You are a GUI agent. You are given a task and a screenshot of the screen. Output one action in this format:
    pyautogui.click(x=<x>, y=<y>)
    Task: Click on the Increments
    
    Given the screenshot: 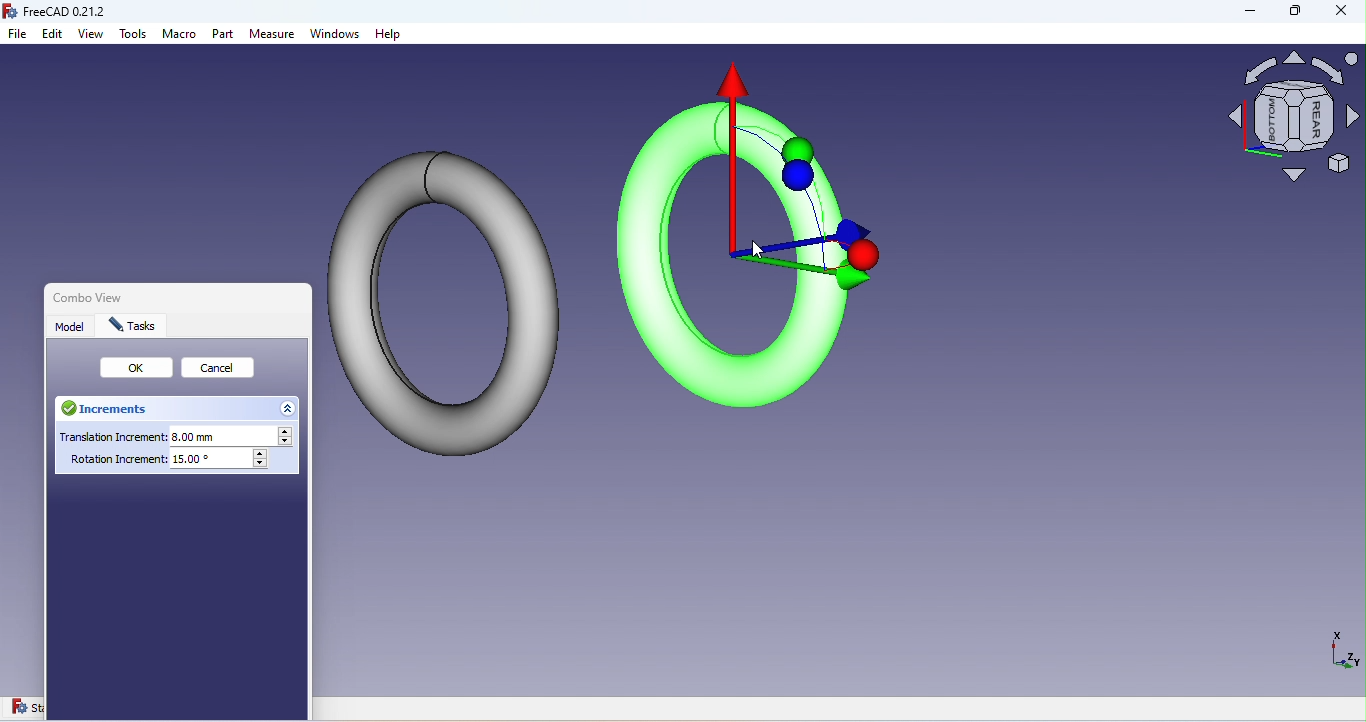 What is the action you would take?
    pyautogui.click(x=112, y=410)
    